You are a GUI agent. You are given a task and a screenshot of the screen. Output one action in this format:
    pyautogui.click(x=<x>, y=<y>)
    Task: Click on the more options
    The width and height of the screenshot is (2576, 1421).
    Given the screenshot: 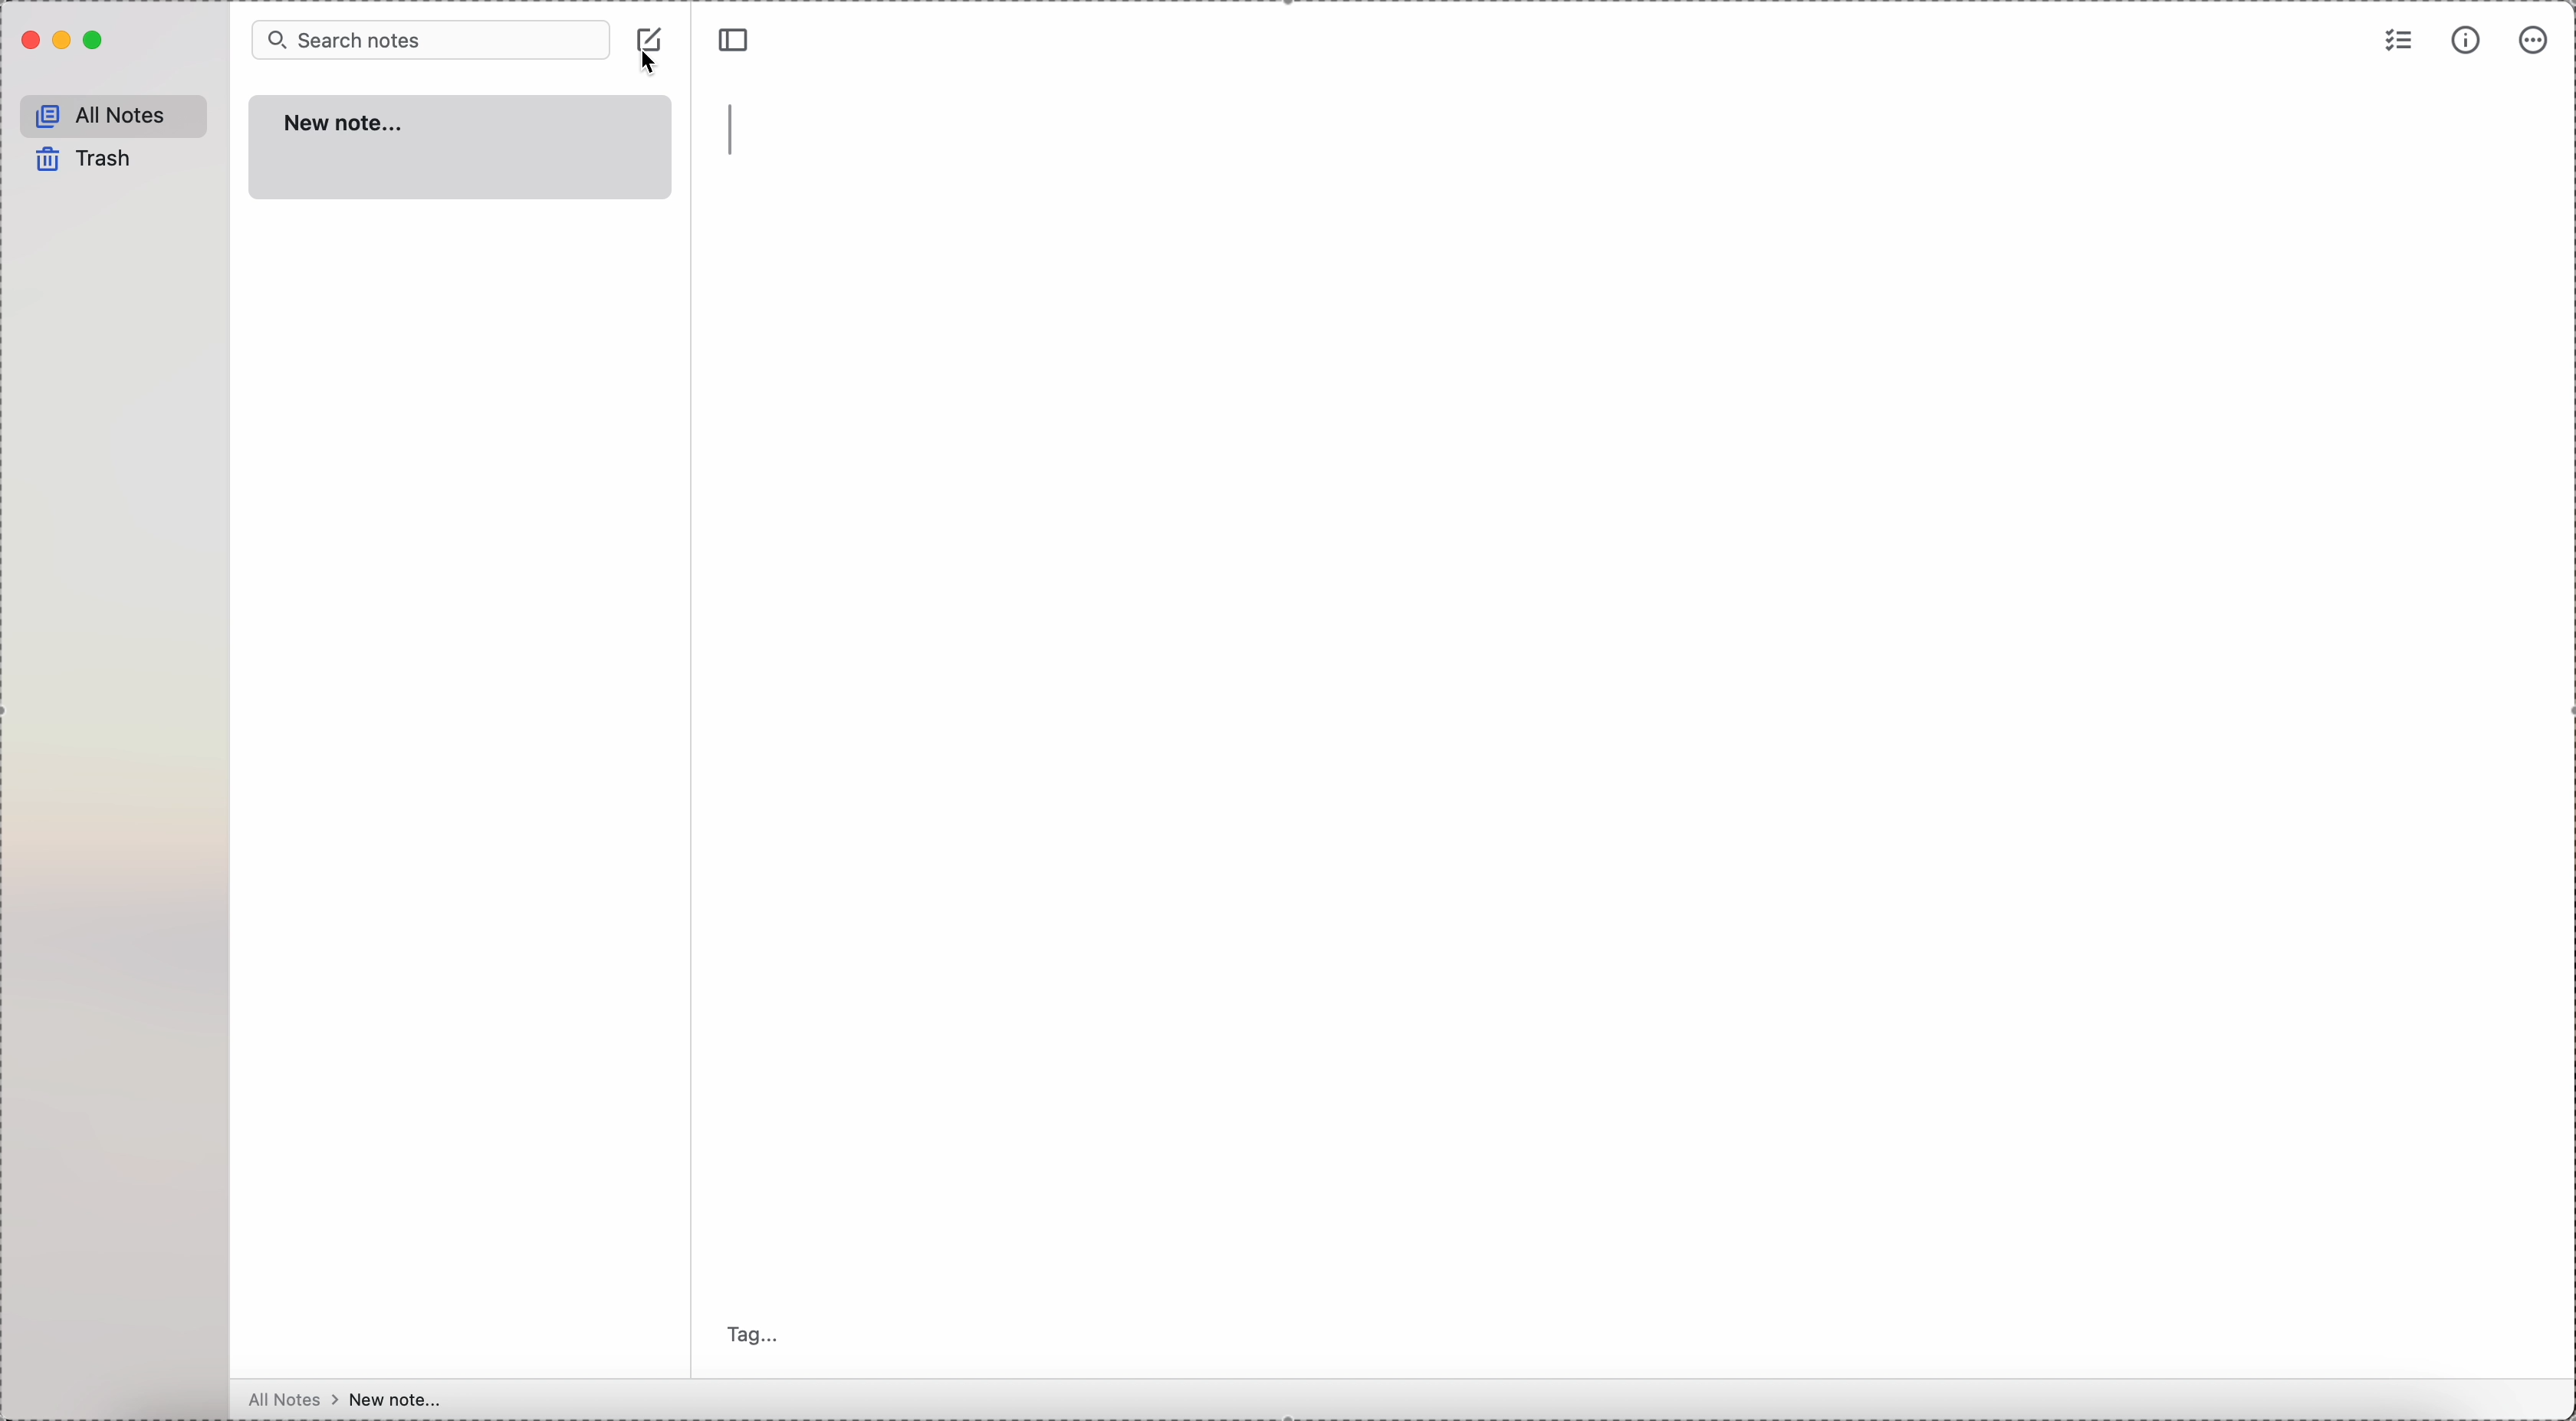 What is the action you would take?
    pyautogui.click(x=2536, y=39)
    